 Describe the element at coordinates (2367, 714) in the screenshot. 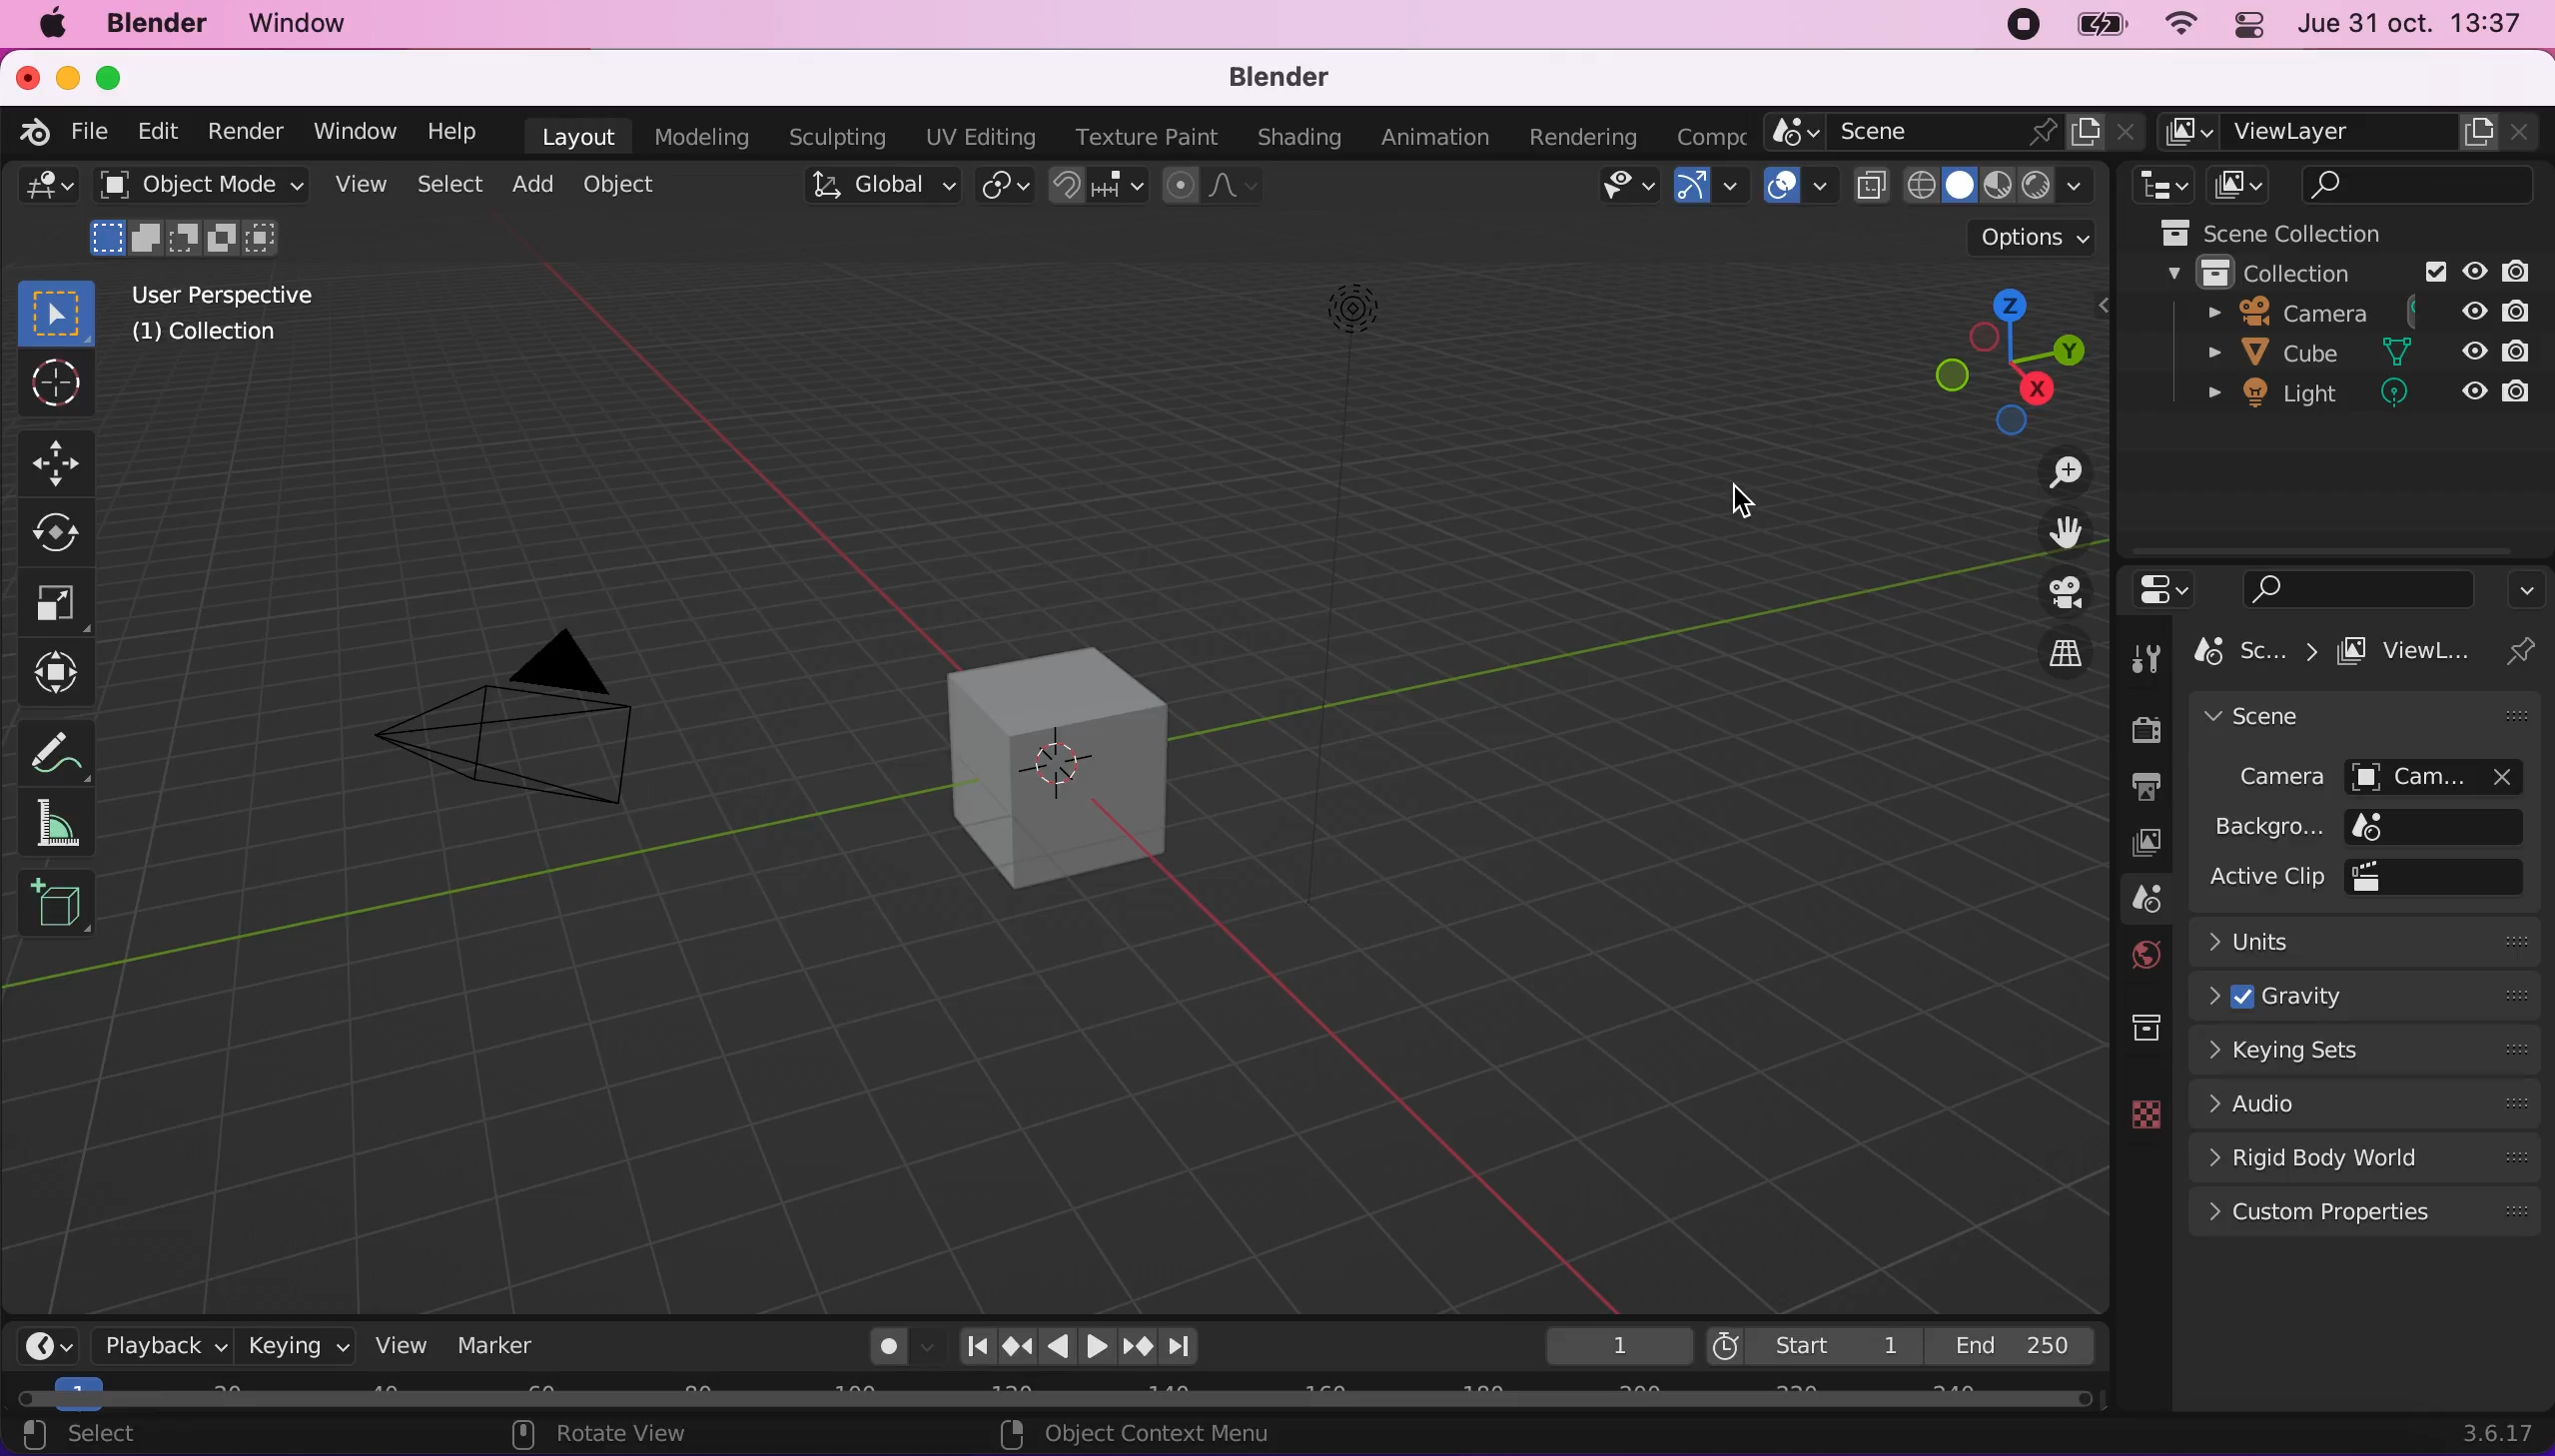

I see `scene` at that location.